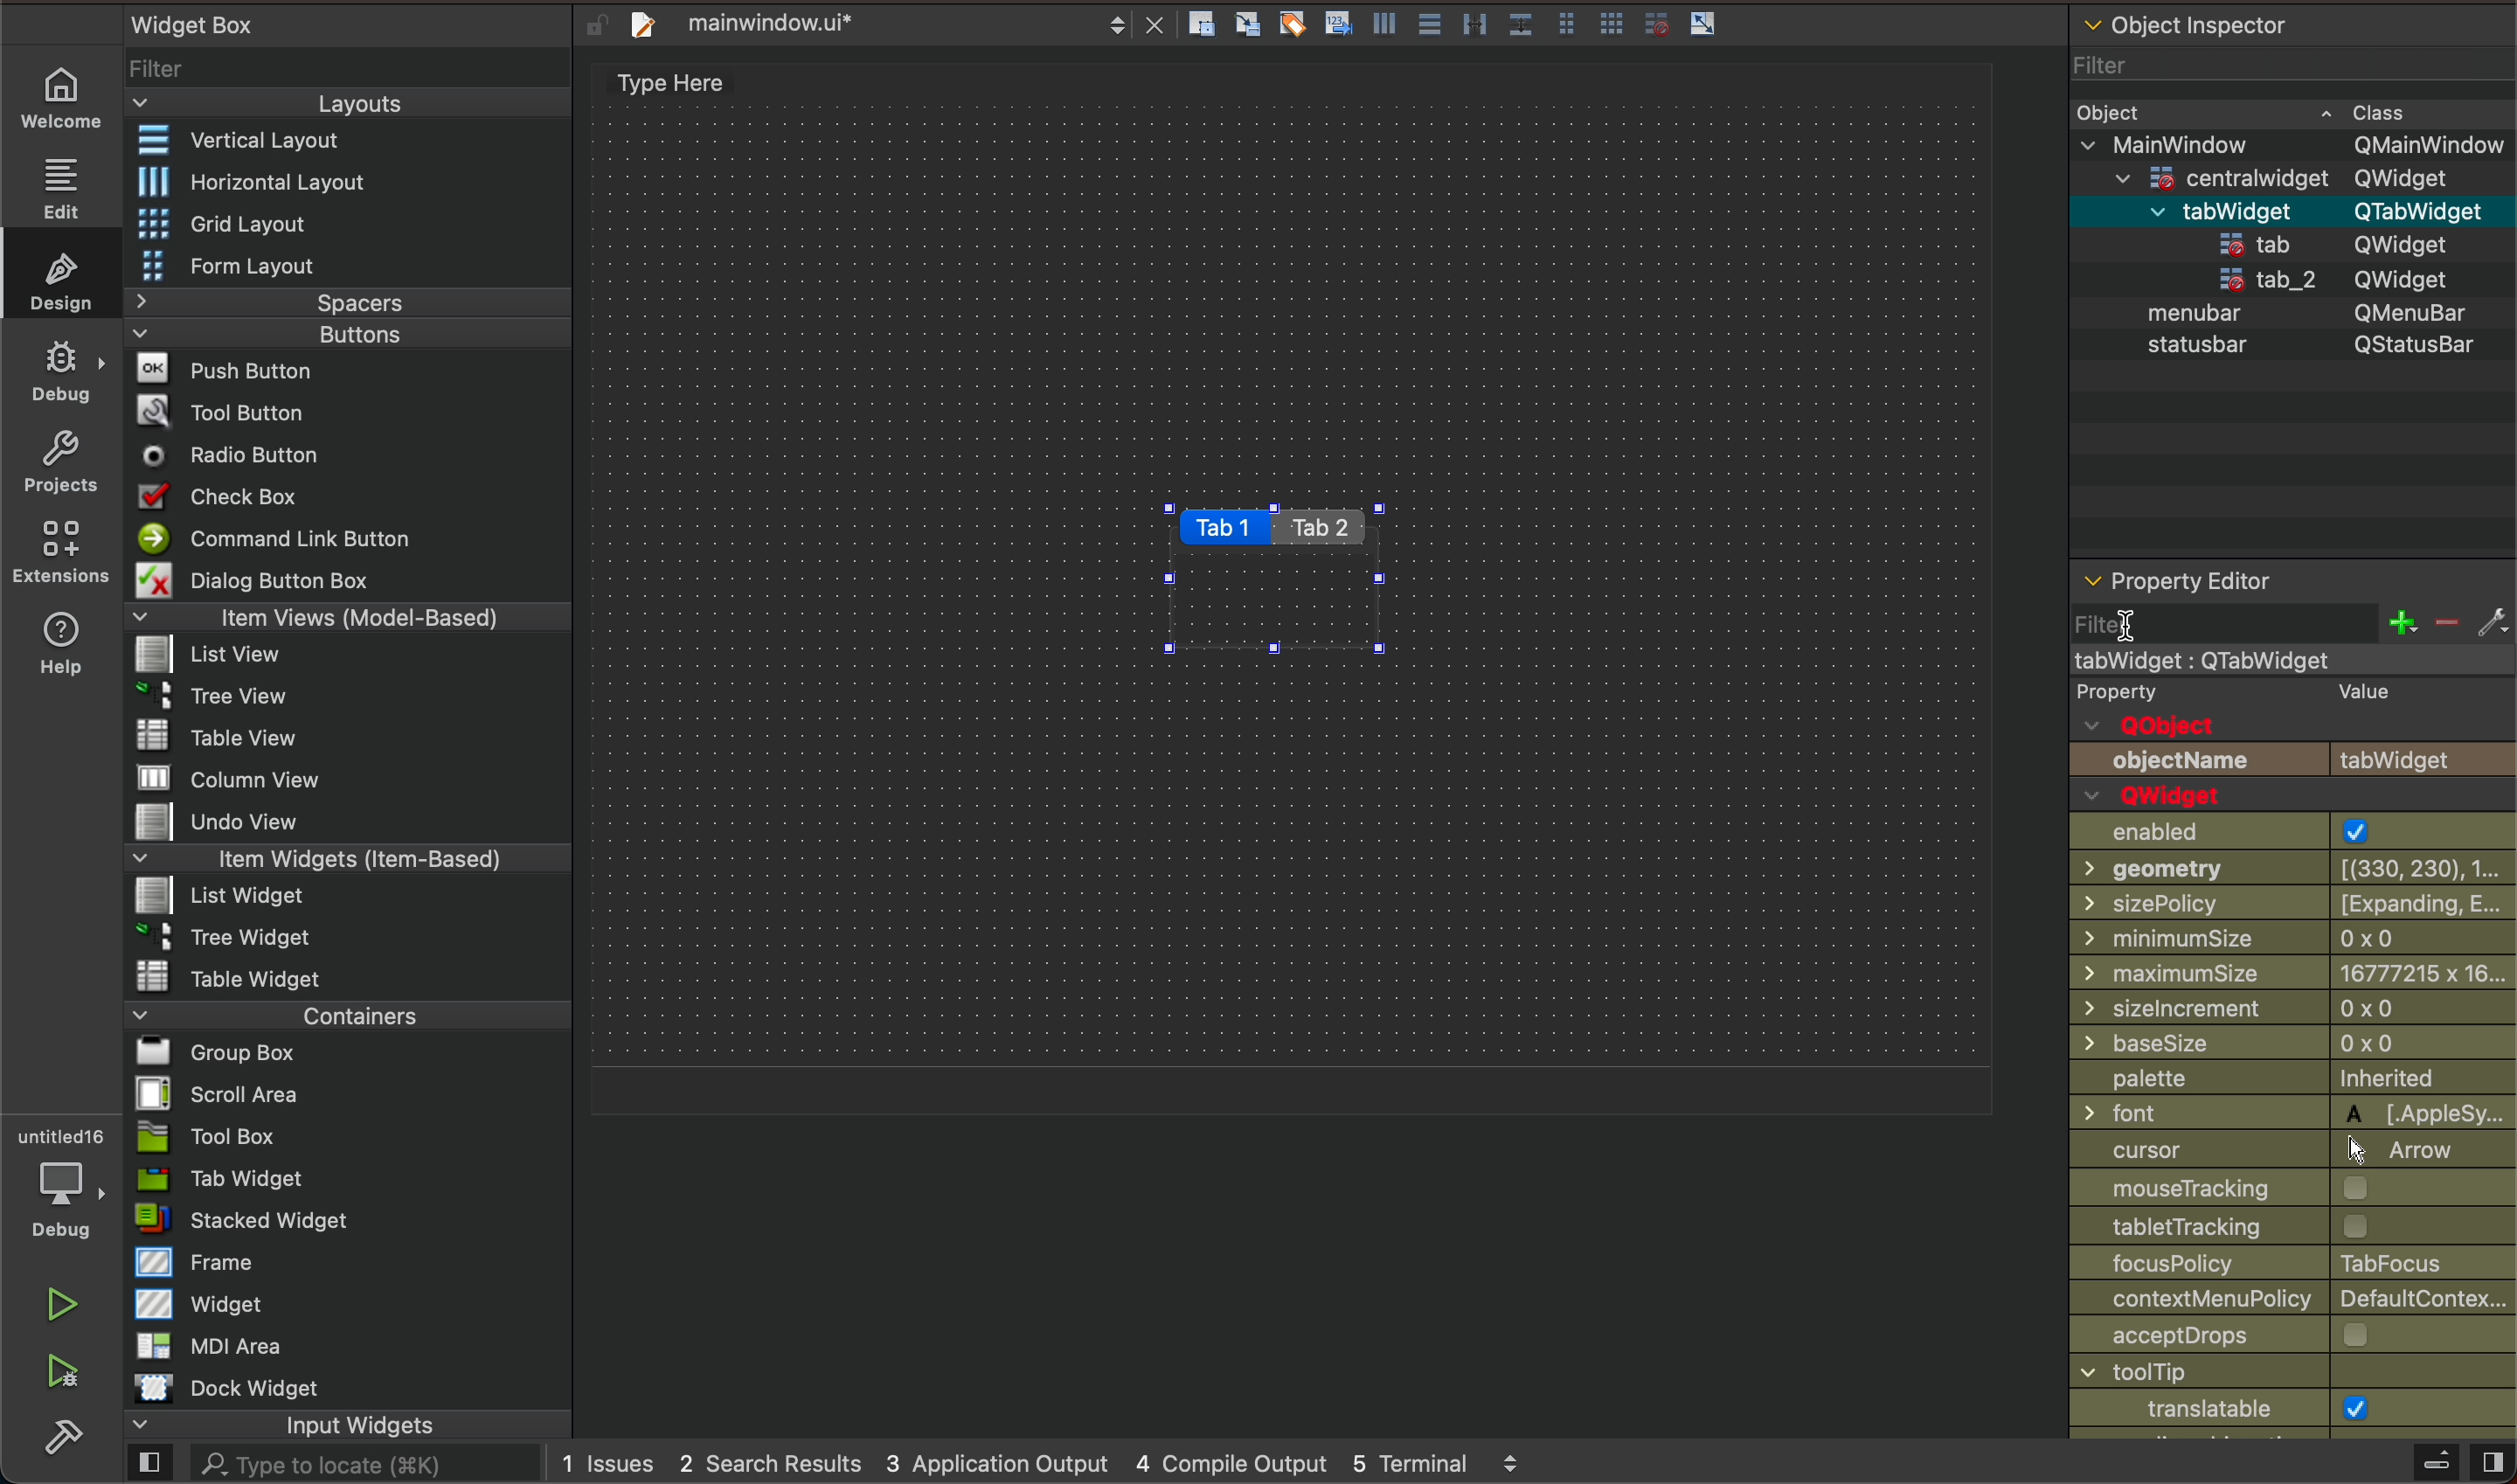 This screenshot has height=1484, width=2517. Describe the element at coordinates (2295, 1372) in the screenshot. I see `window title` at that location.